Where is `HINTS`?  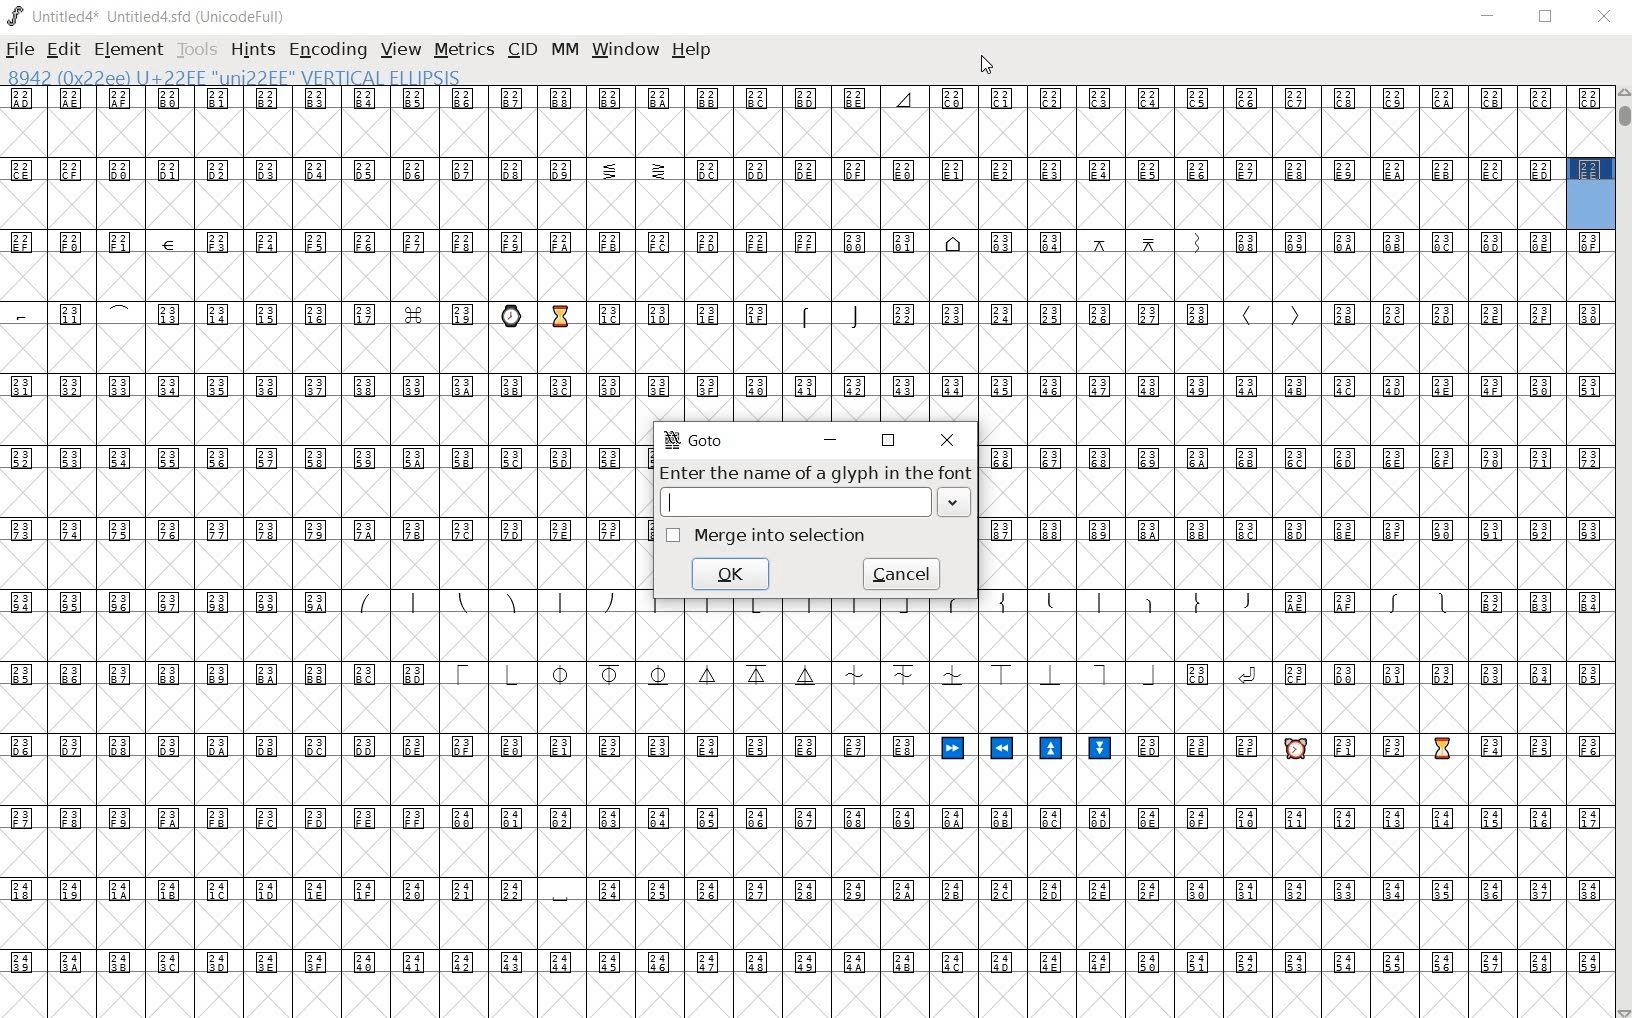
HINTS is located at coordinates (251, 49).